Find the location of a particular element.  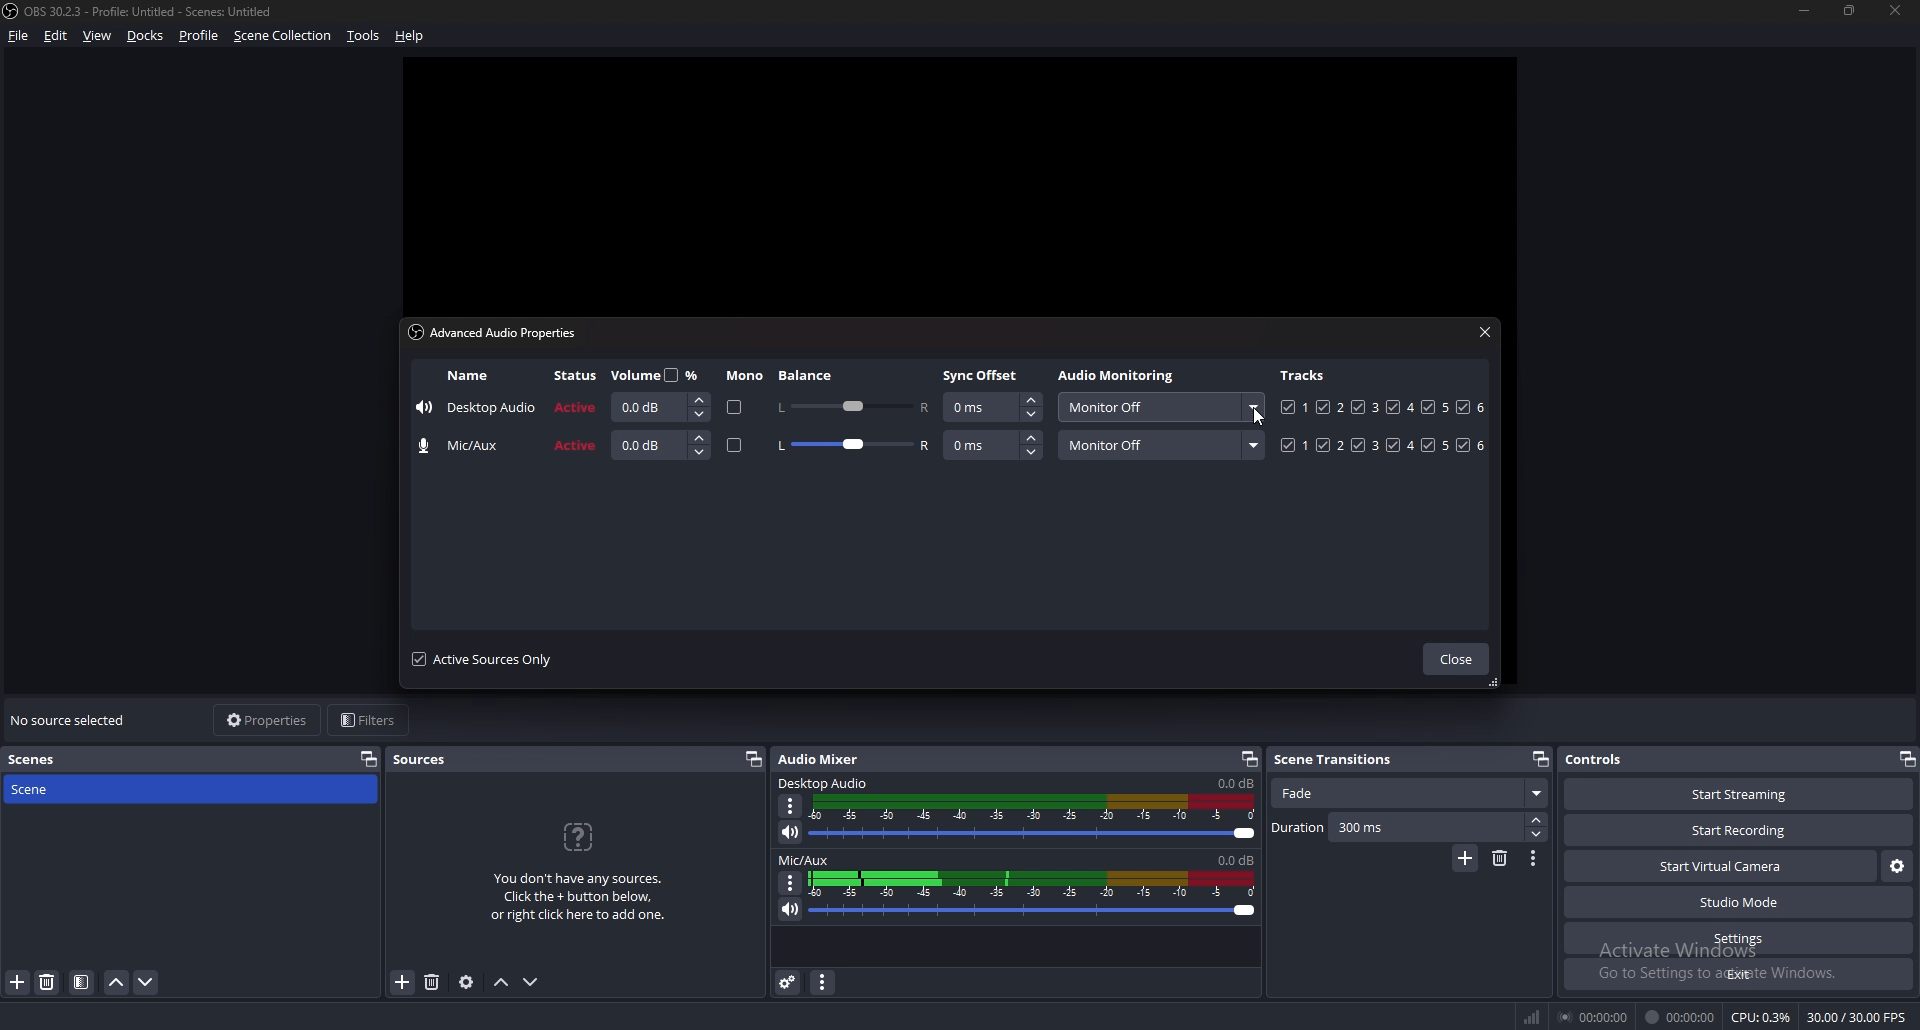

pop out is located at coordinates (1249, 758).